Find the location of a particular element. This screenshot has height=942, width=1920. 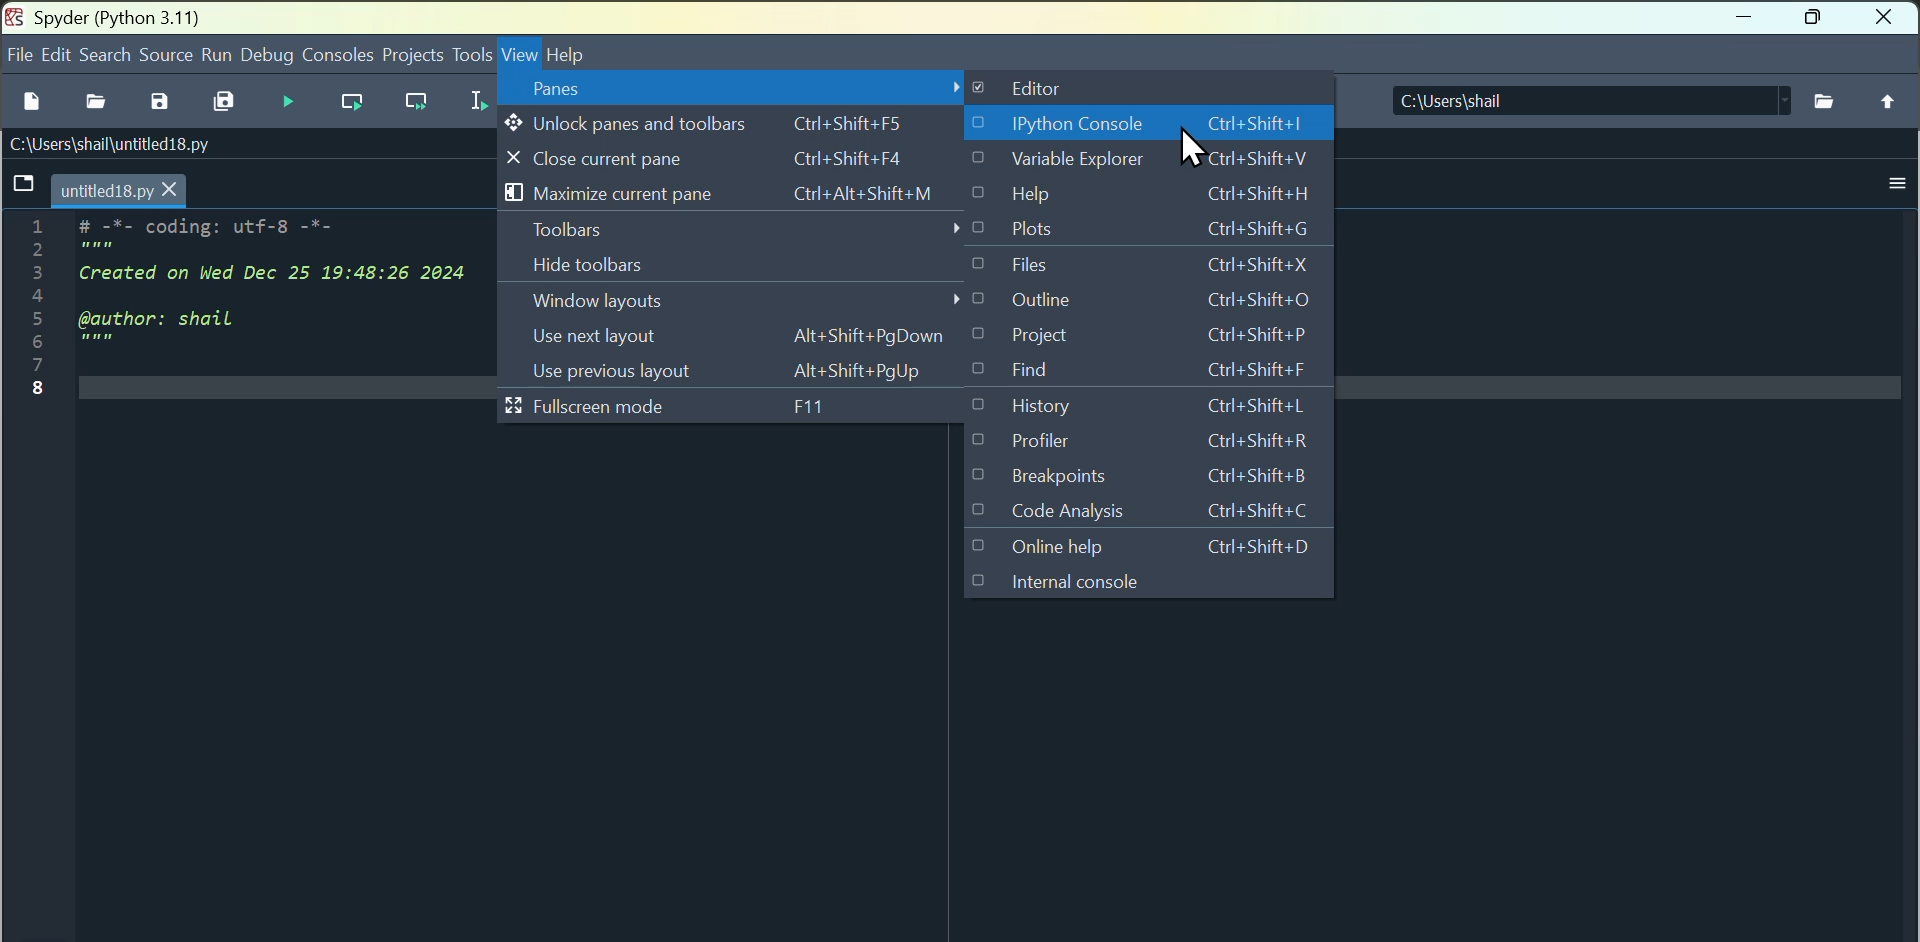

Search is located at coordinates (107, 55).